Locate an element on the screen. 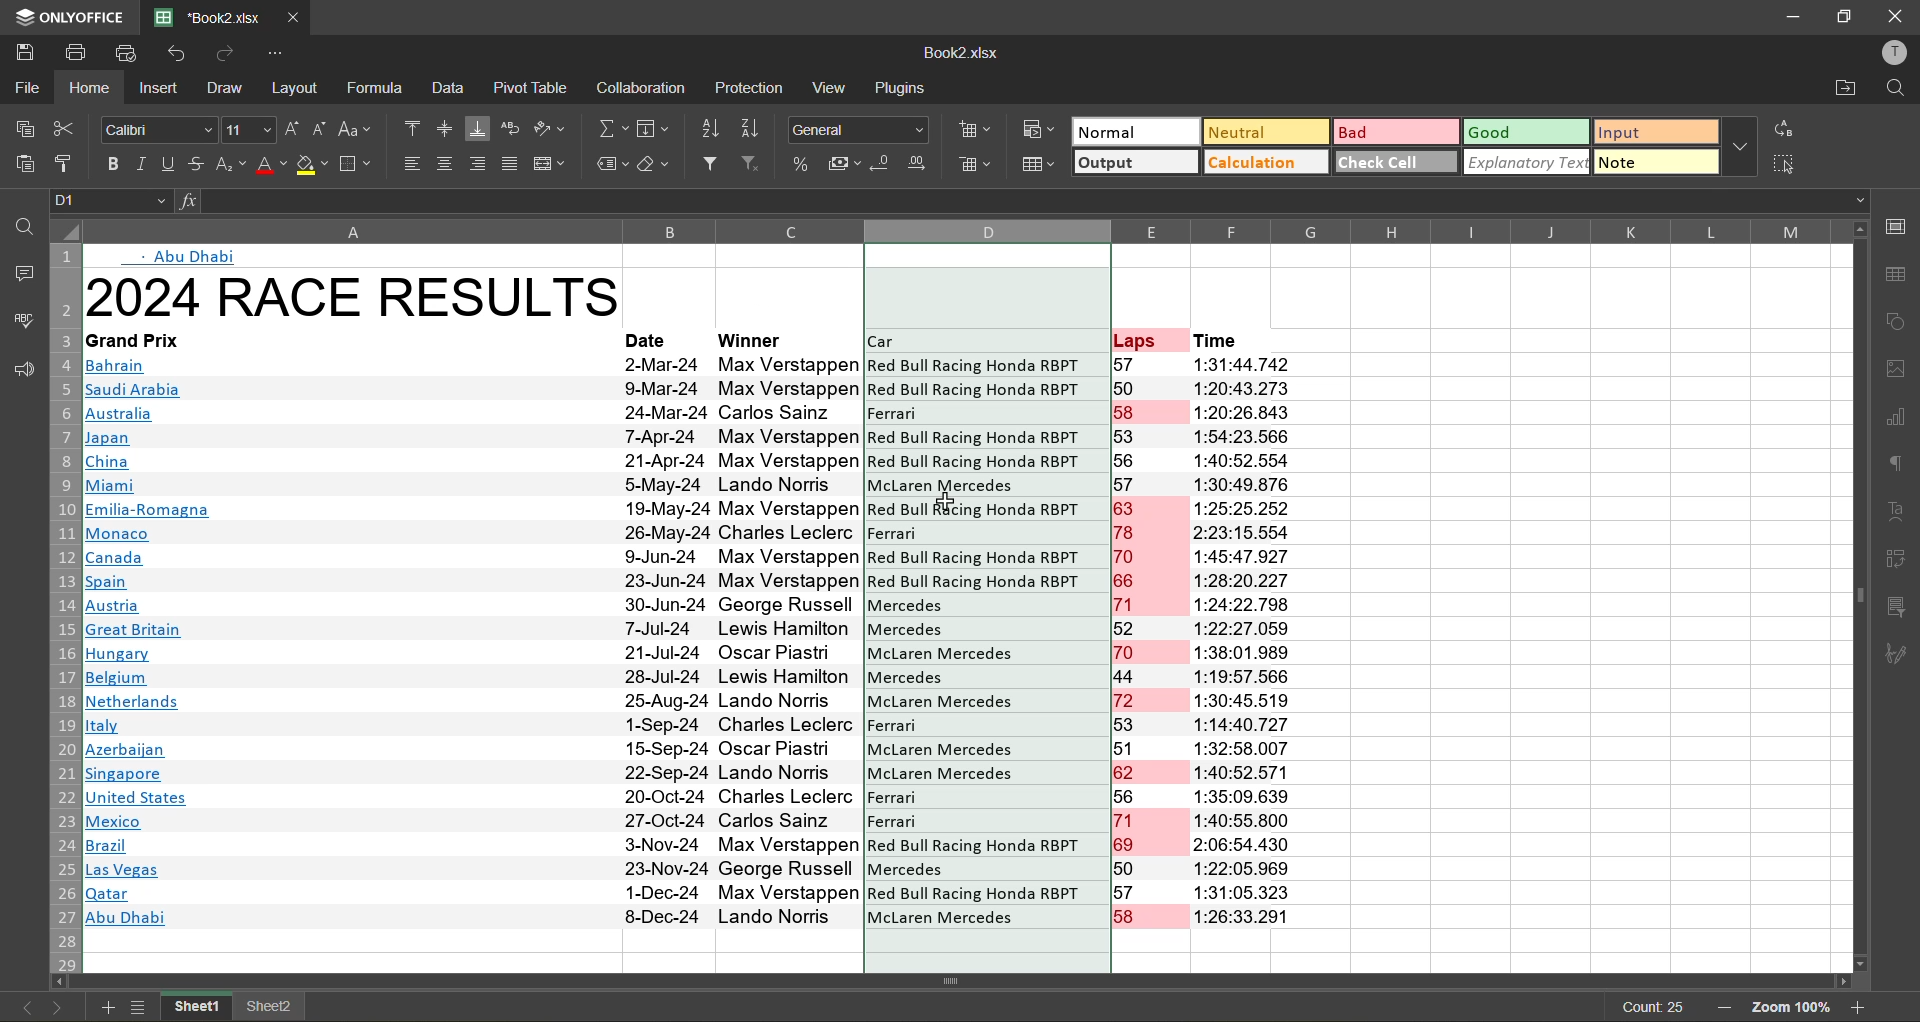 The width and height of the screenshot is (1920, 1022). collaboration is located at coordinates (646, 90).